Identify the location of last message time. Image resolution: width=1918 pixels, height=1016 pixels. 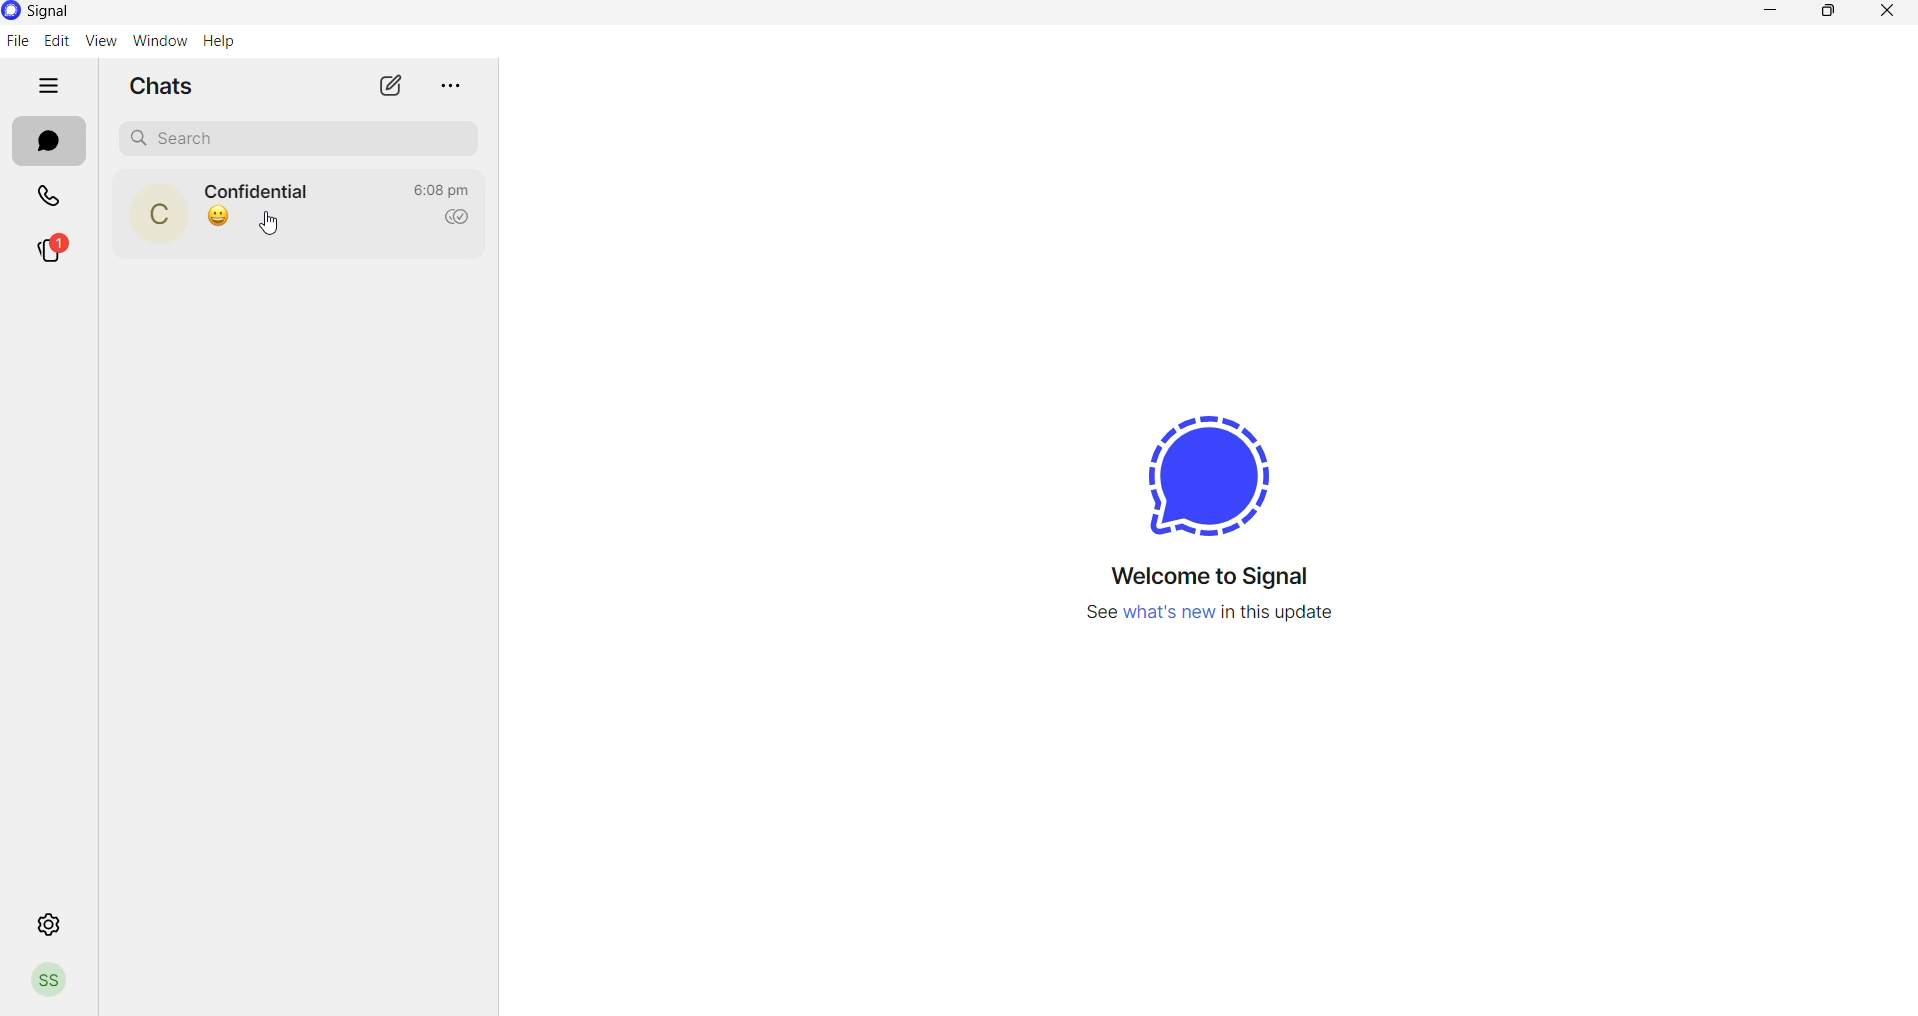
(442, 189).